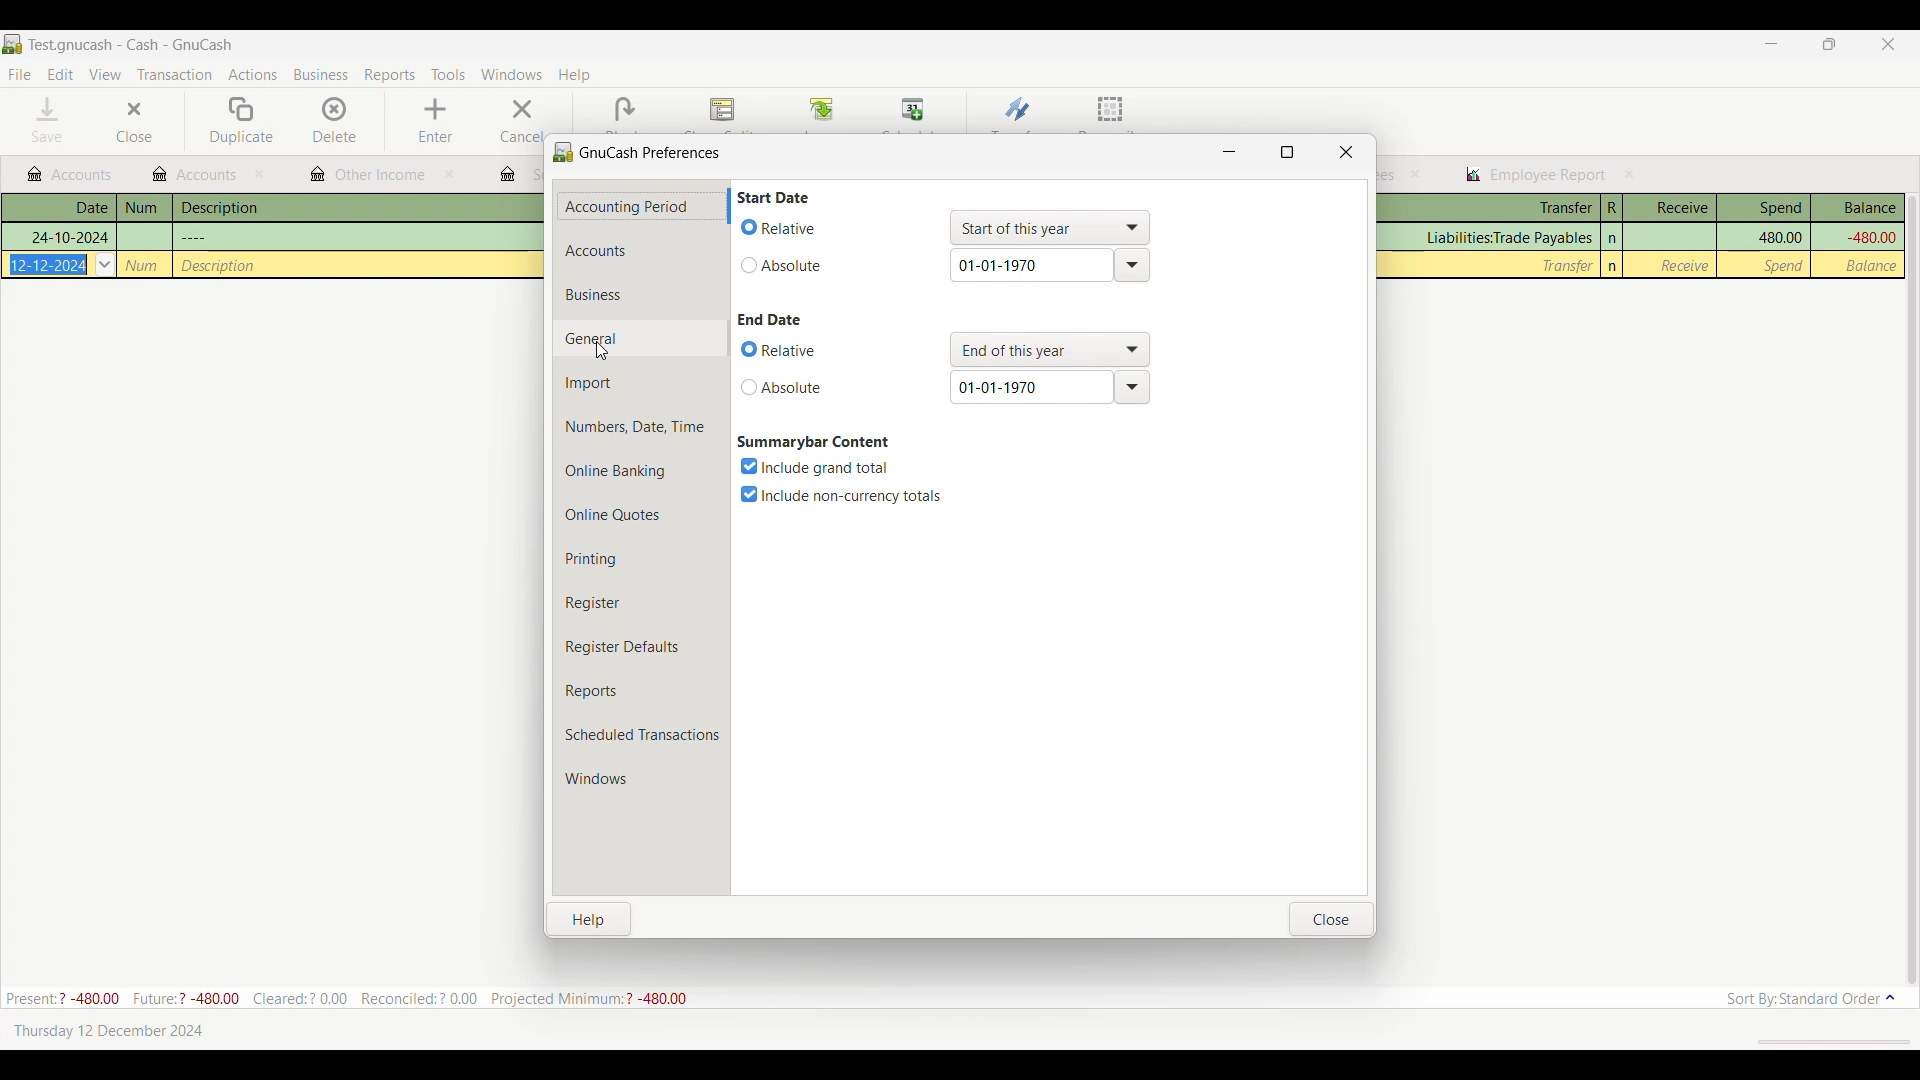 This screenshot has height=1080, width=1920. I want to click on Windows, so click(641, 779).